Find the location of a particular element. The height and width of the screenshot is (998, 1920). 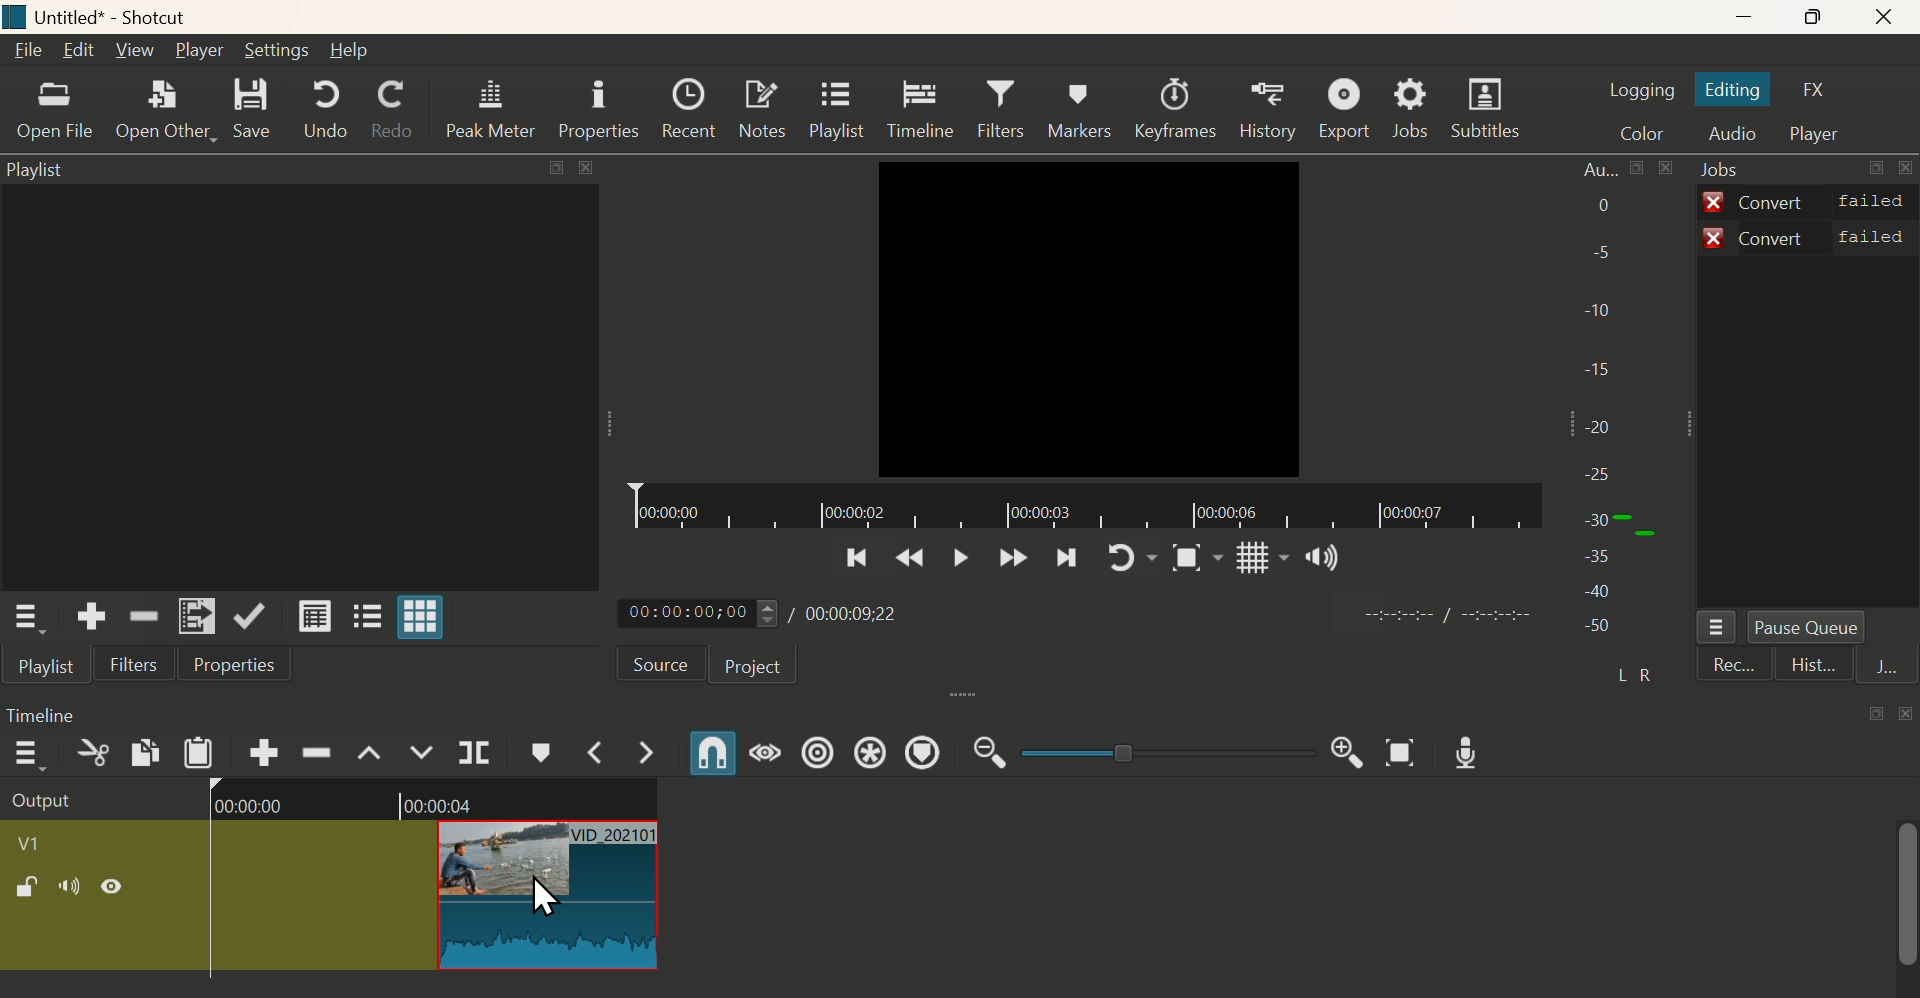

Update is located at coordinates (253, 617).